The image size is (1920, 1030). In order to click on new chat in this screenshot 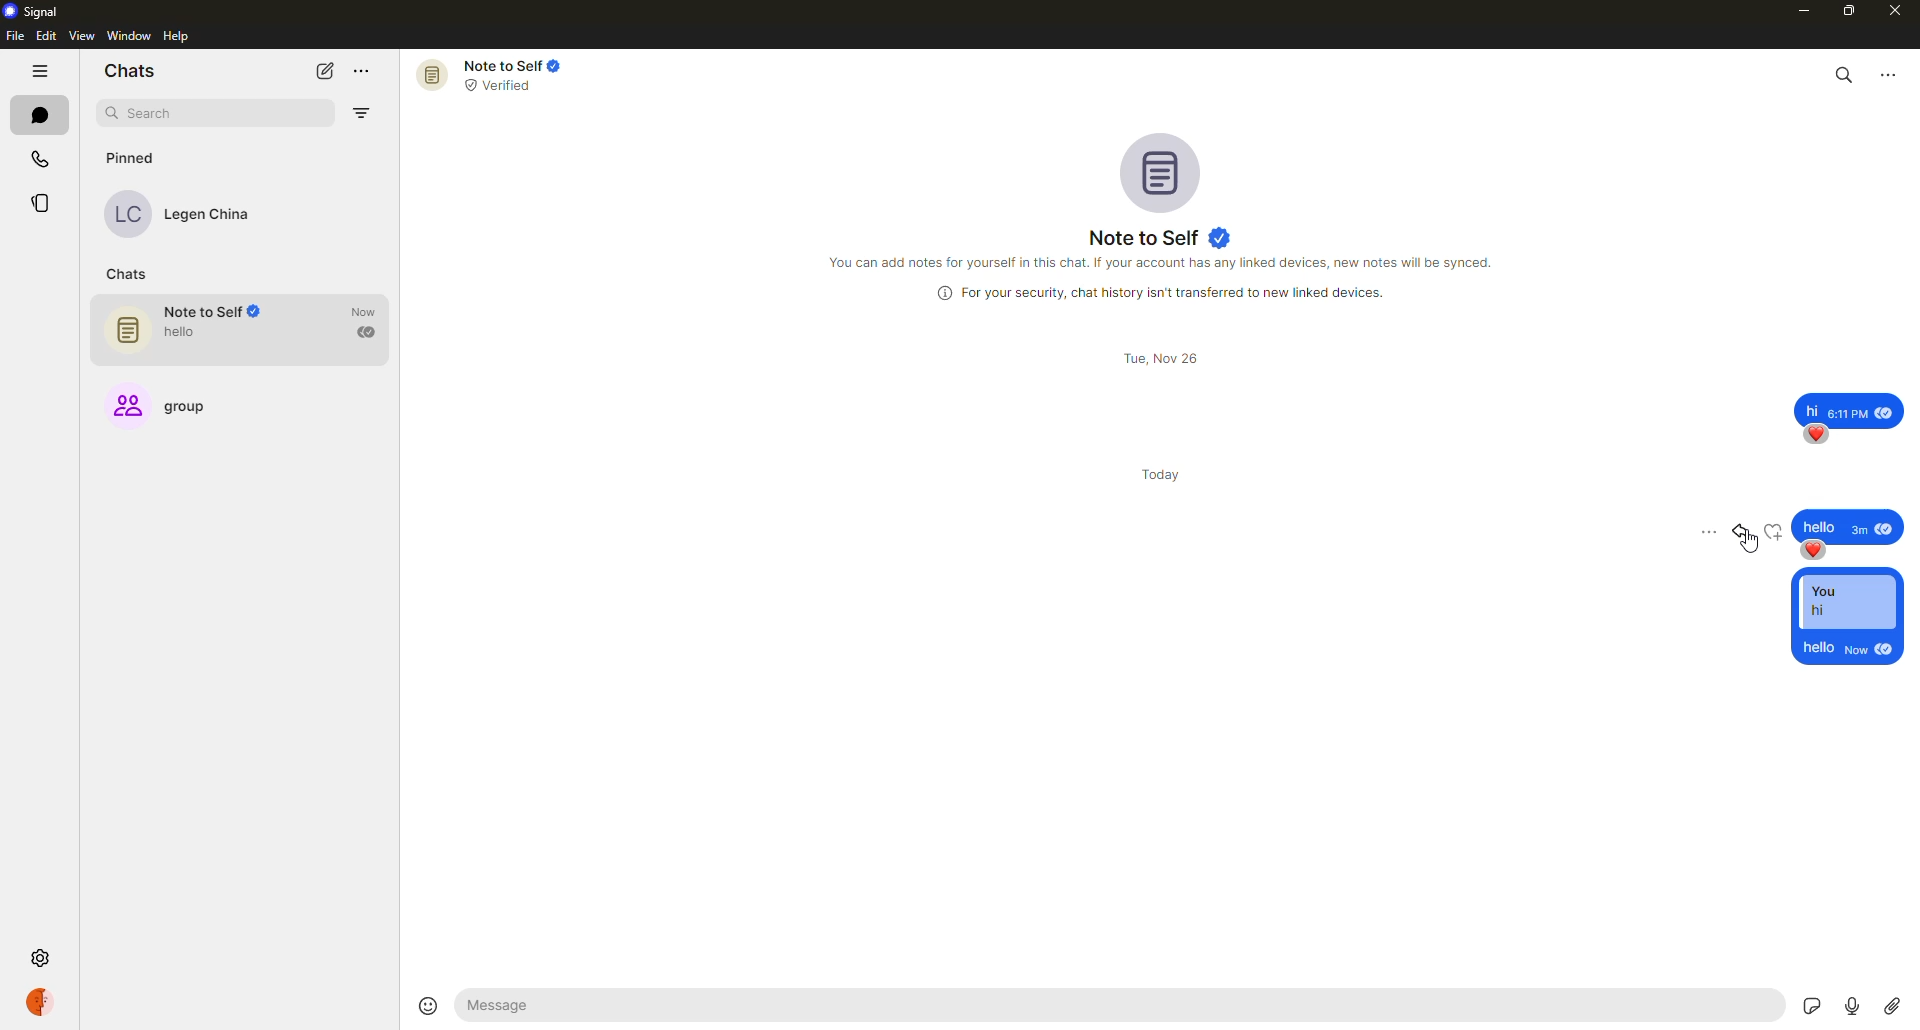, I will do `click(325, 70)`.